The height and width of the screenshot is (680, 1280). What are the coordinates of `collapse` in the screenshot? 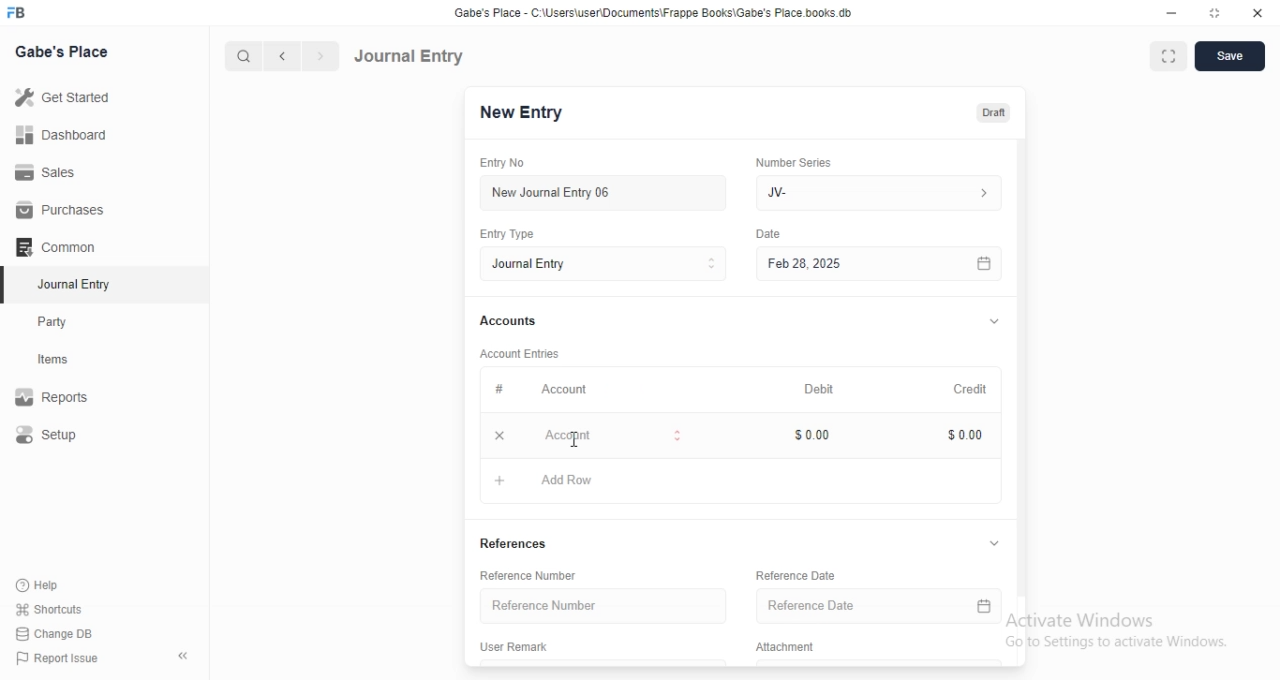 It's located at (996, 544).